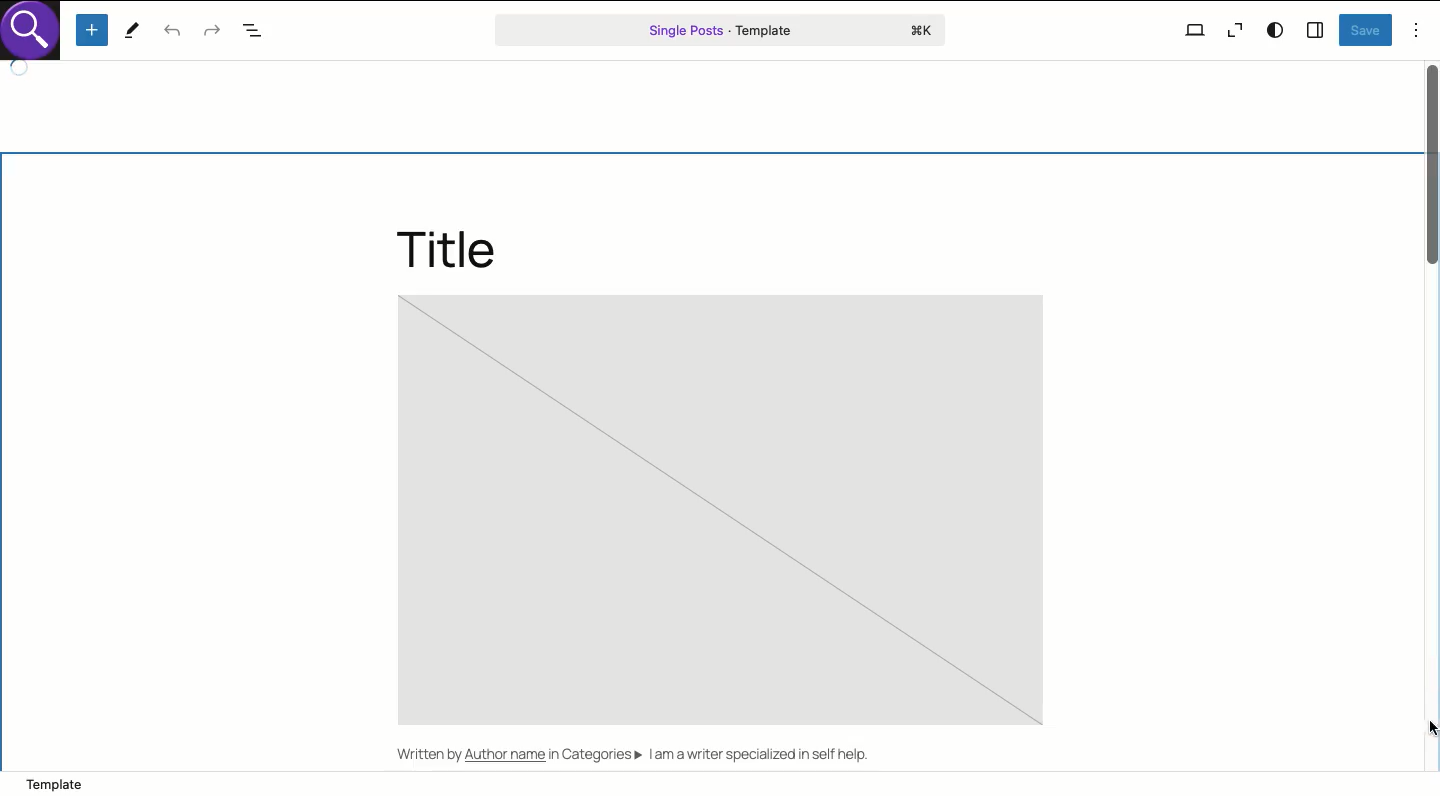 This screenshot has height=796, width=1440. Describe the element at coordinates (648, 757) in the screenshot. I see `Written by Author name in Categories» 1am a writer specialized in self help.` at that location.